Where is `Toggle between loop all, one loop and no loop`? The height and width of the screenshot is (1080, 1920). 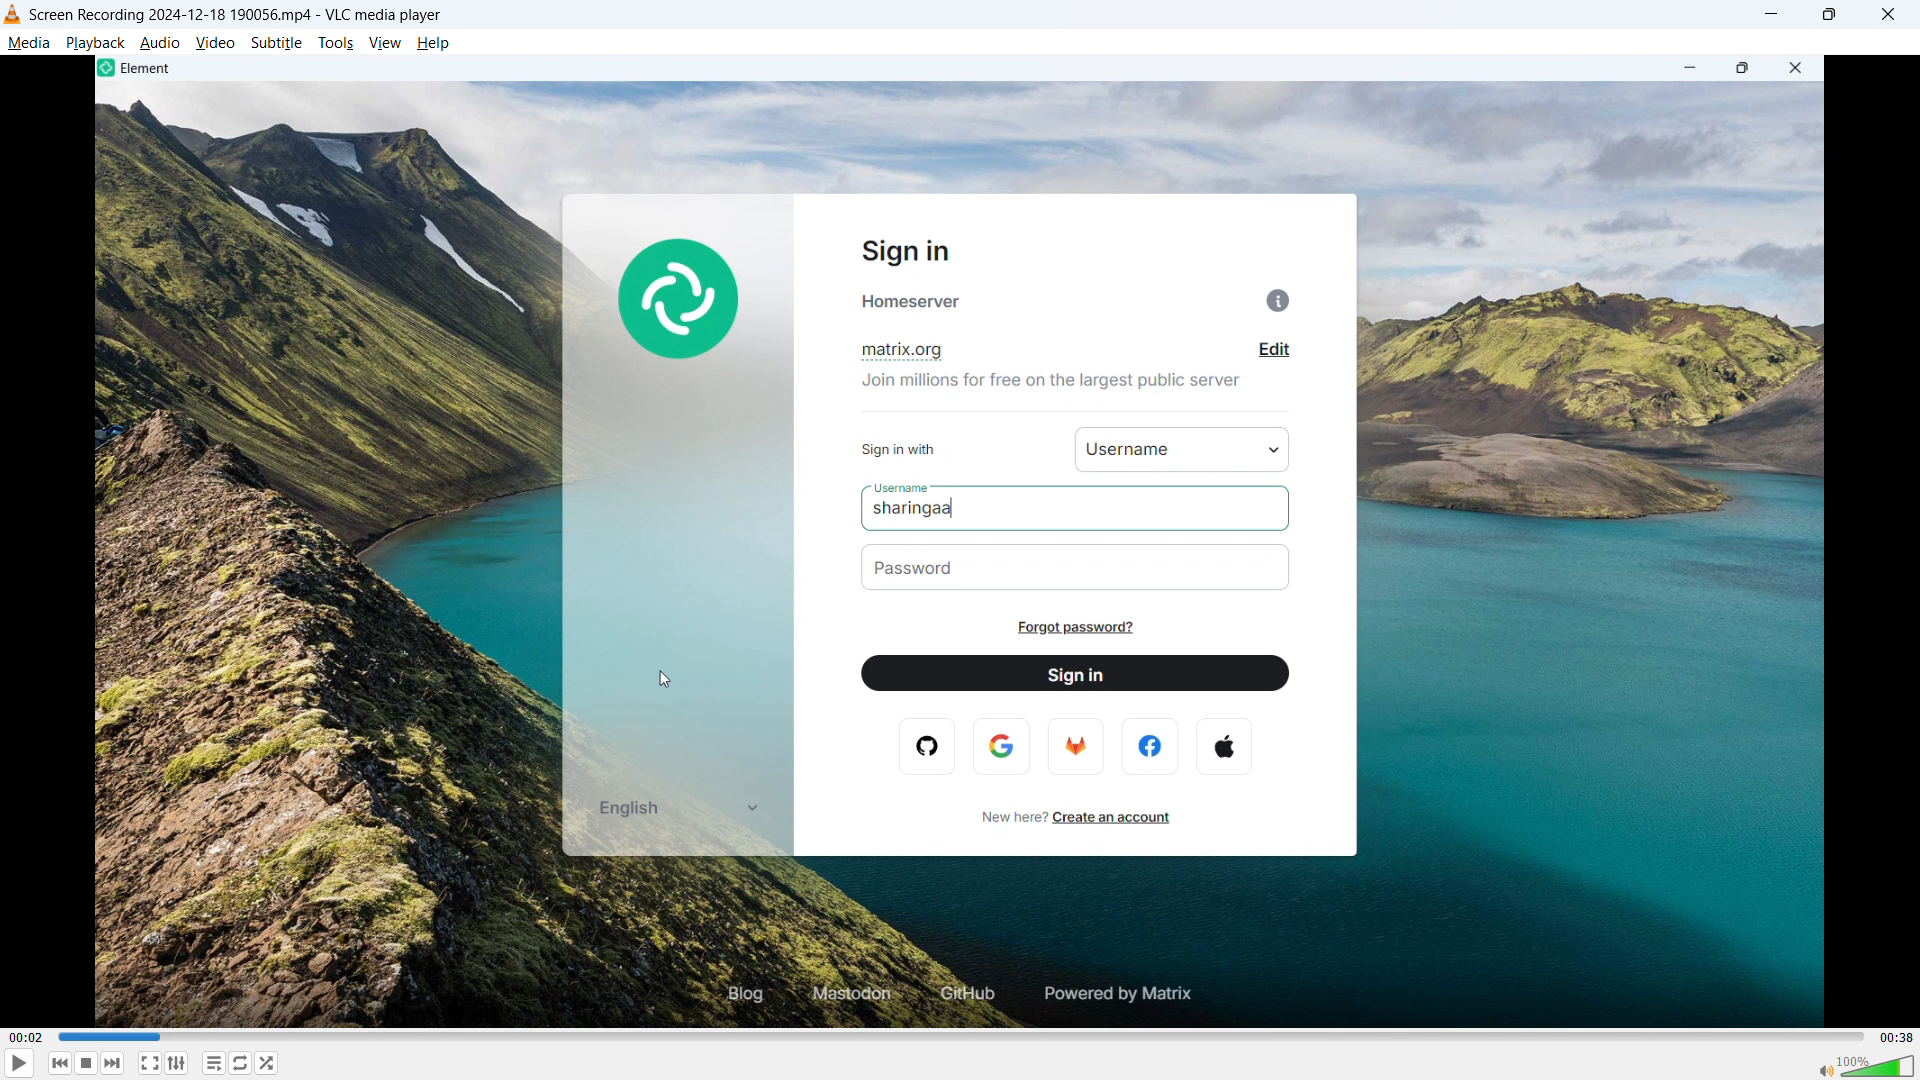
Toggle between loop all, one loop and no loop is located at coordinates (241, 1063).